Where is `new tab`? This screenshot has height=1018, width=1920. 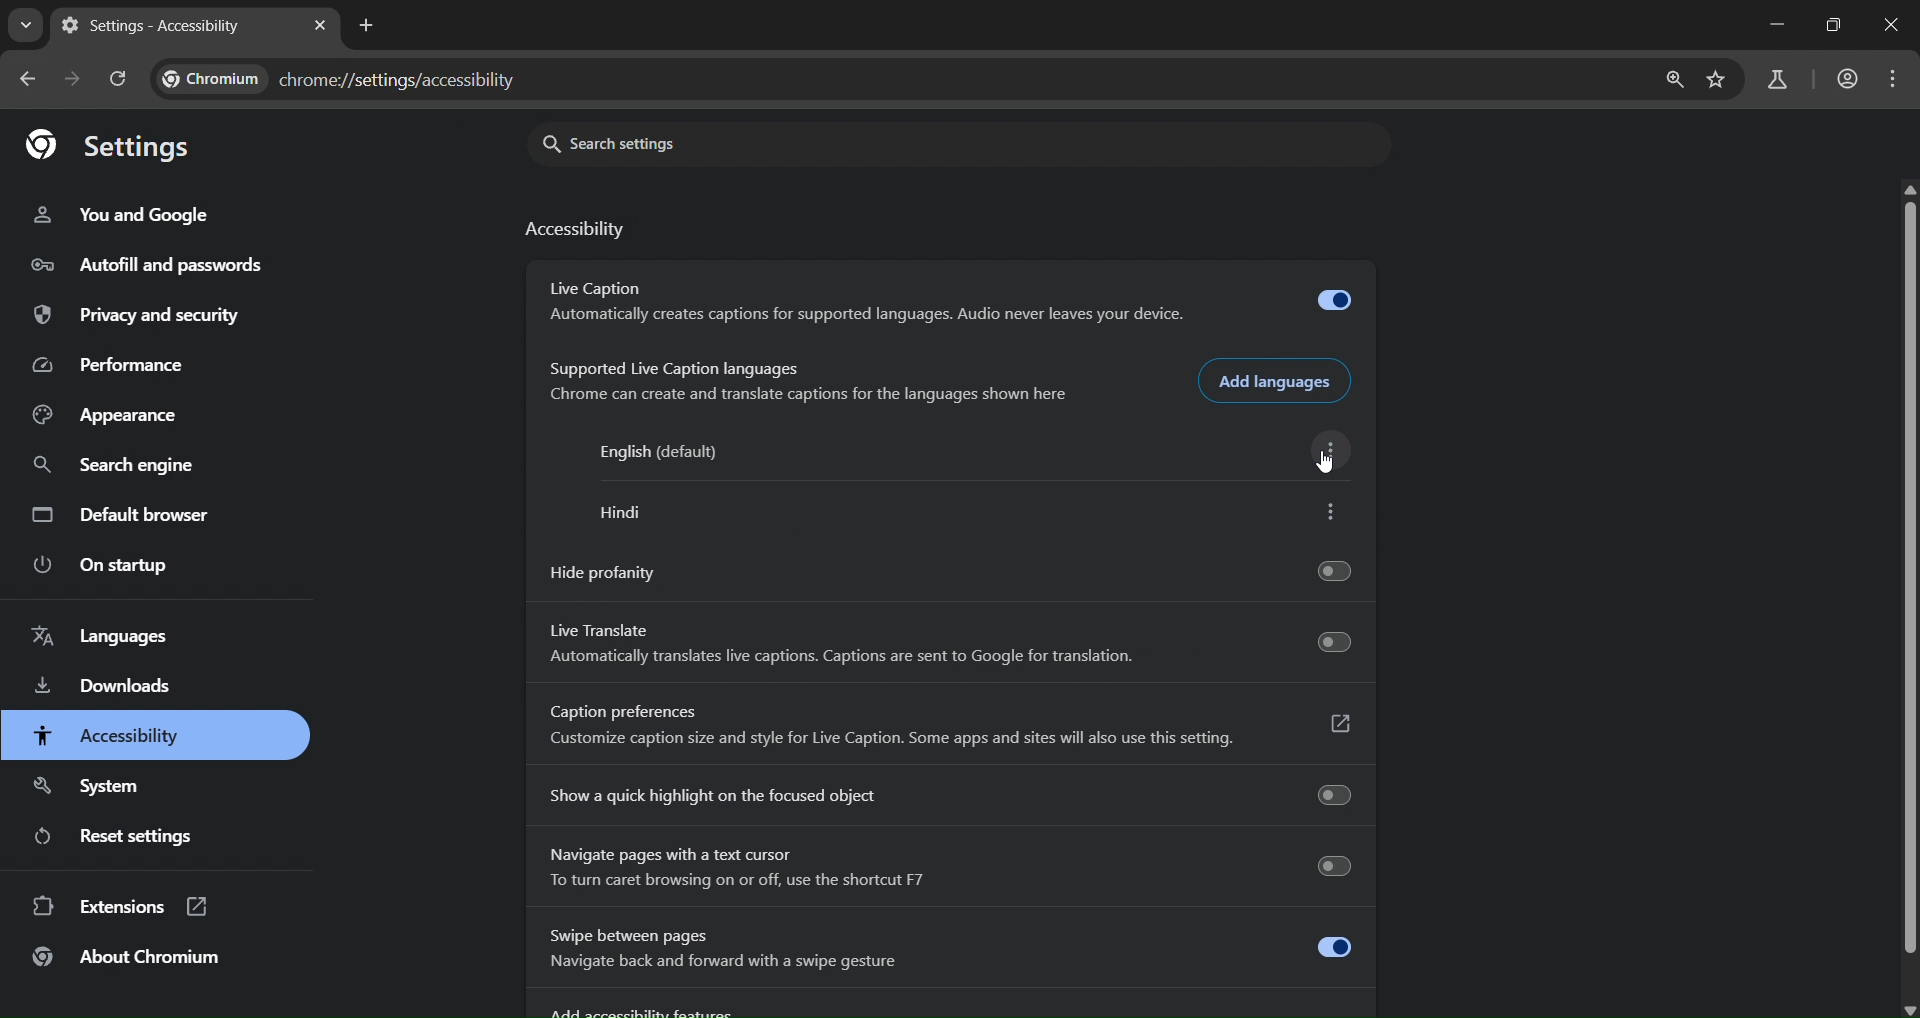 new tab is located at coordinates (366, 28).